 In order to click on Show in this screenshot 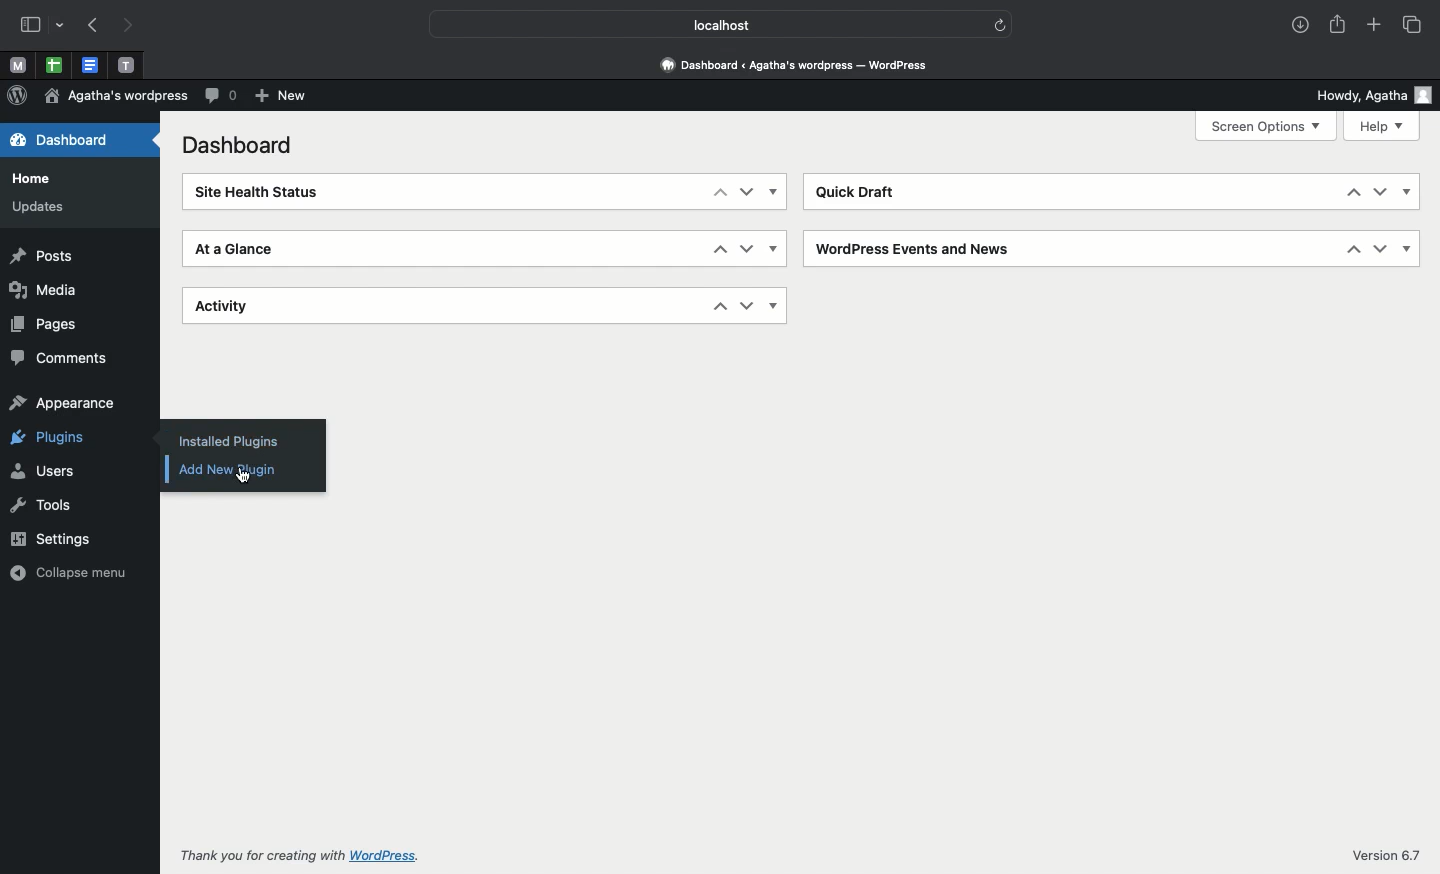, I will do `click(776, 248)`.